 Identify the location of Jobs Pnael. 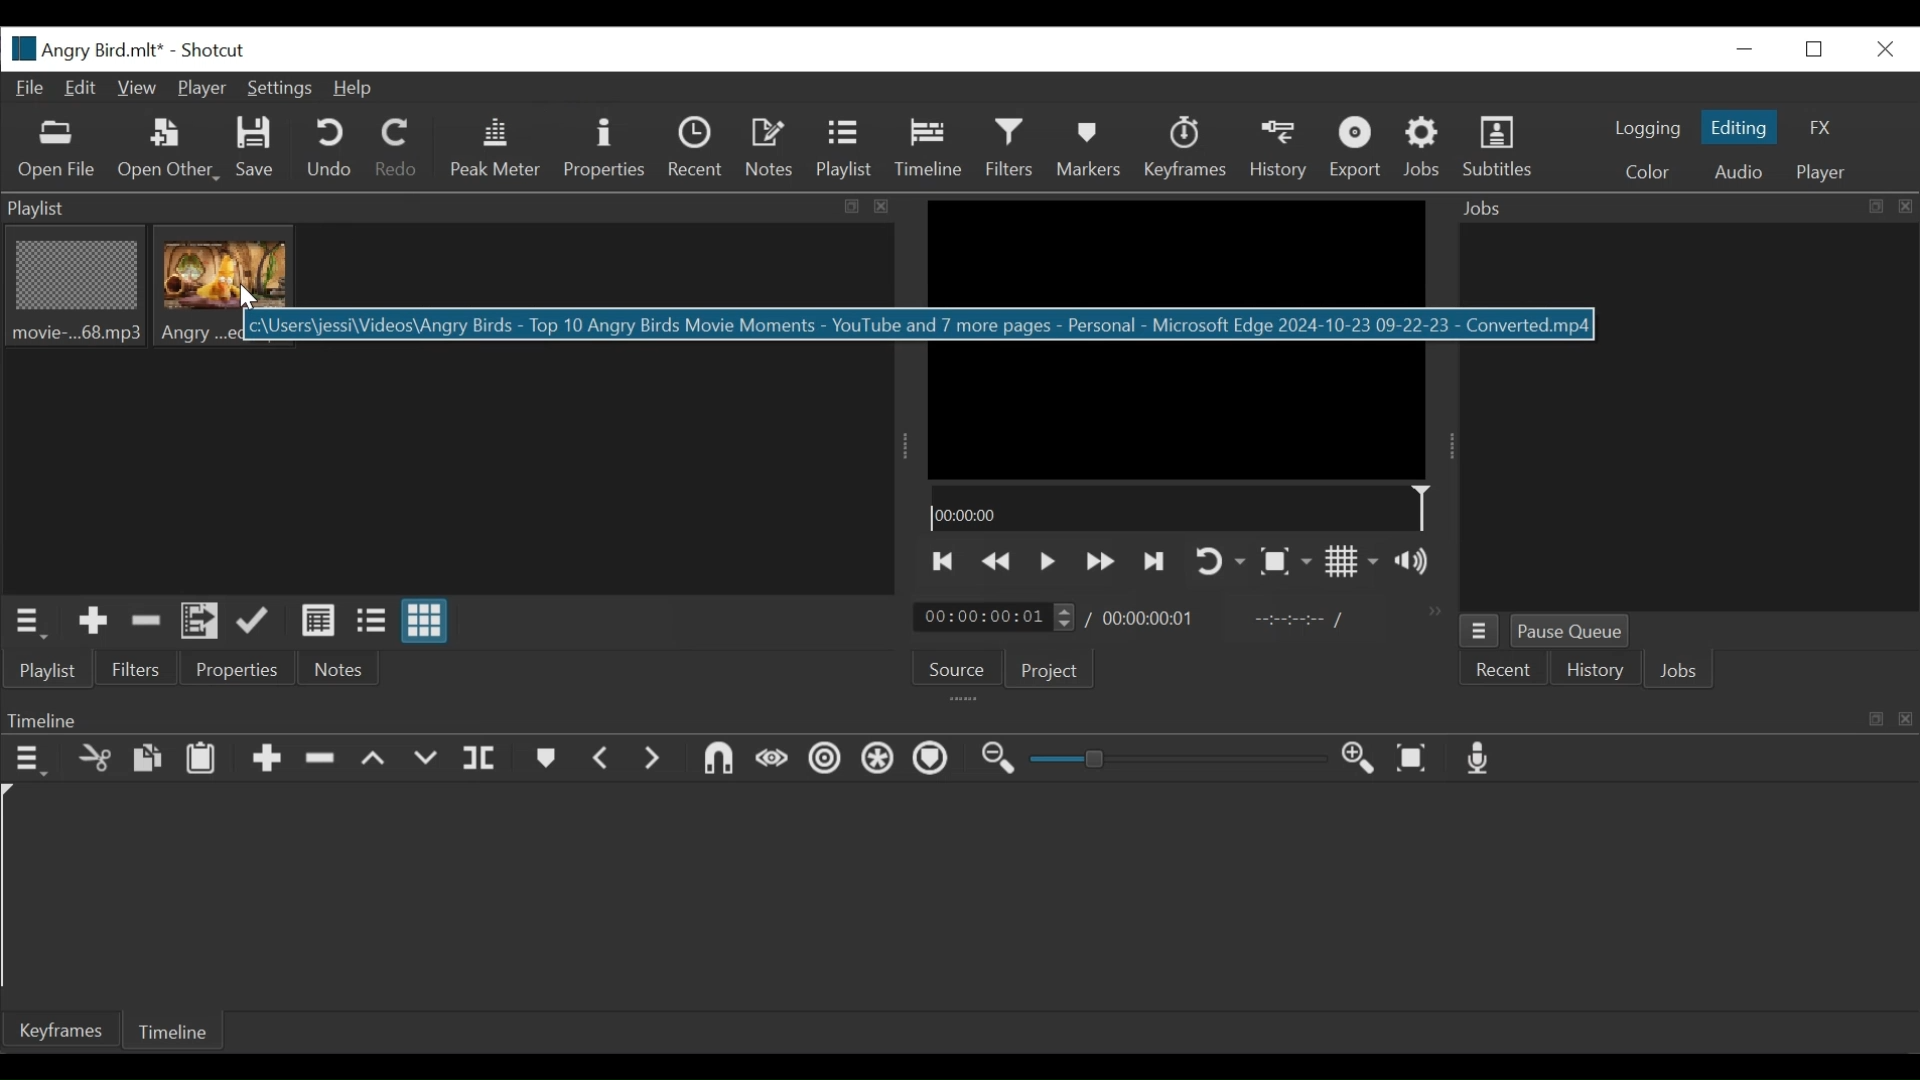
(1687, 211).